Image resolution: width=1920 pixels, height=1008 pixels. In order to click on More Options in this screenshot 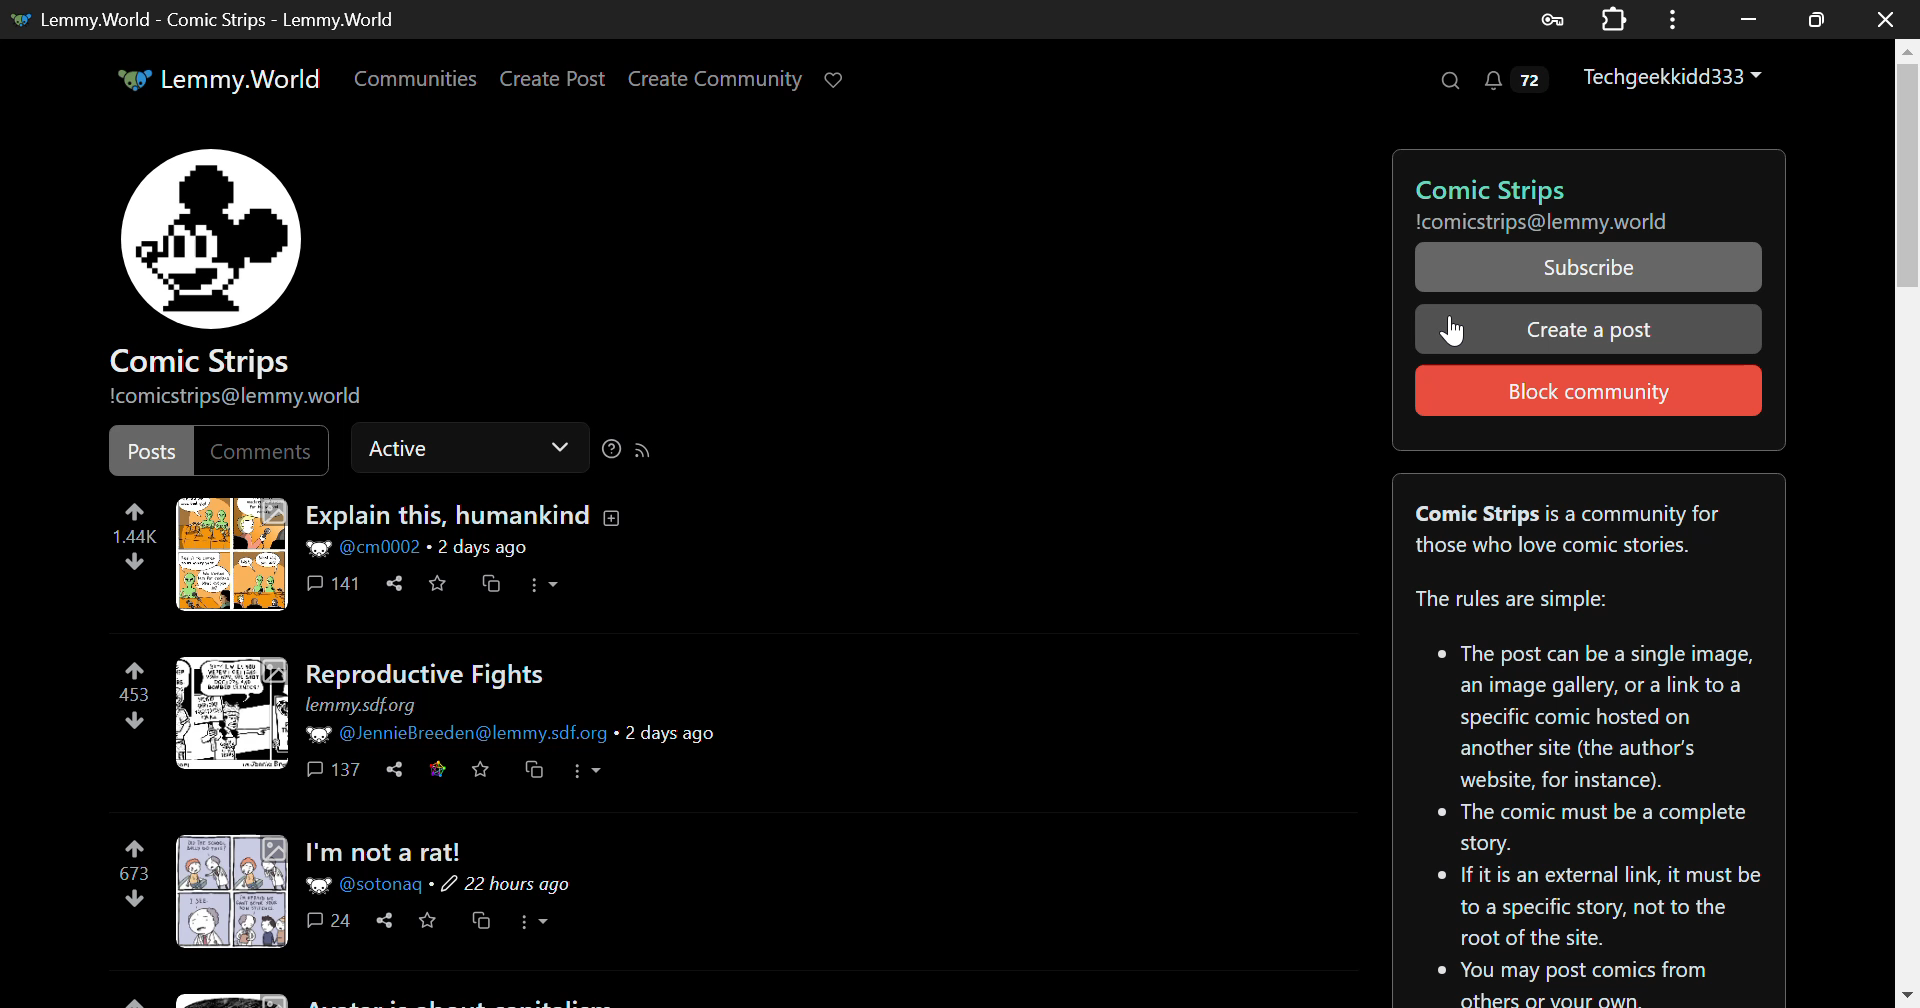, I will do `click(588, 770)`.